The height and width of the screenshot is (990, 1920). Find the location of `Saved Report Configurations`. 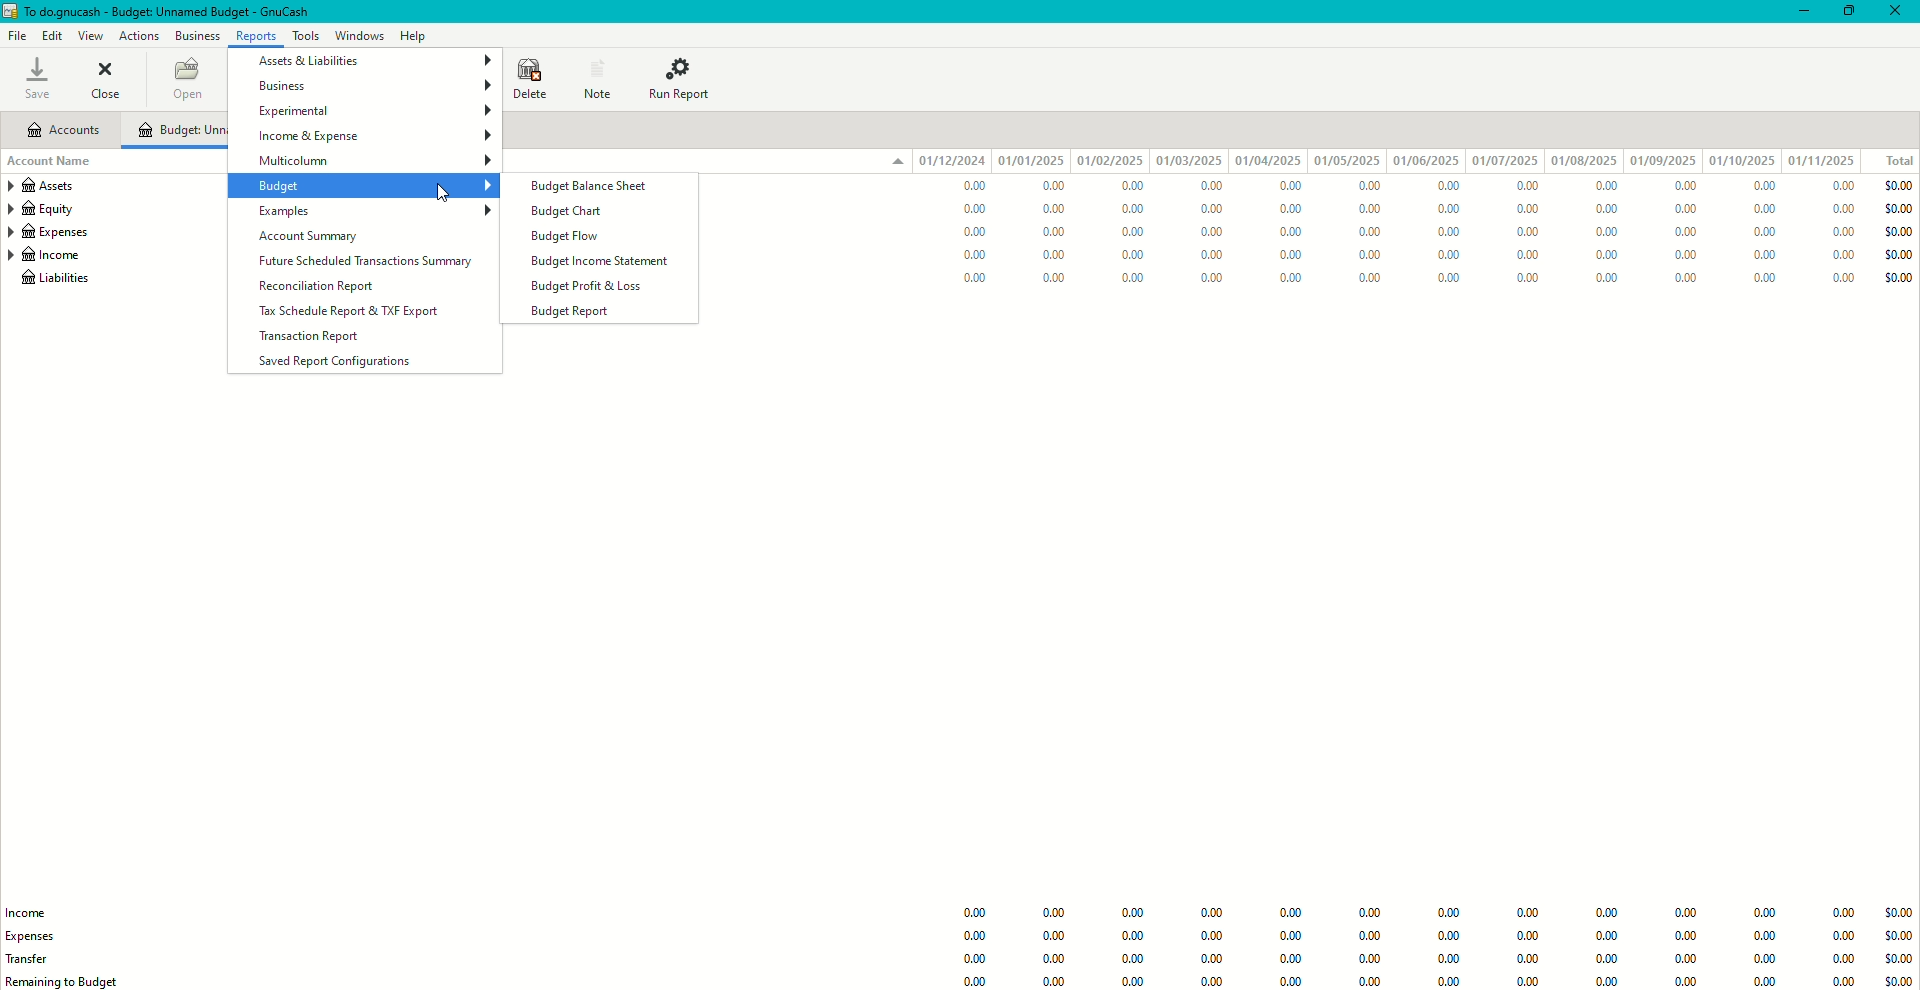

Saved Report Configurations is located at coordinates (344, 363).